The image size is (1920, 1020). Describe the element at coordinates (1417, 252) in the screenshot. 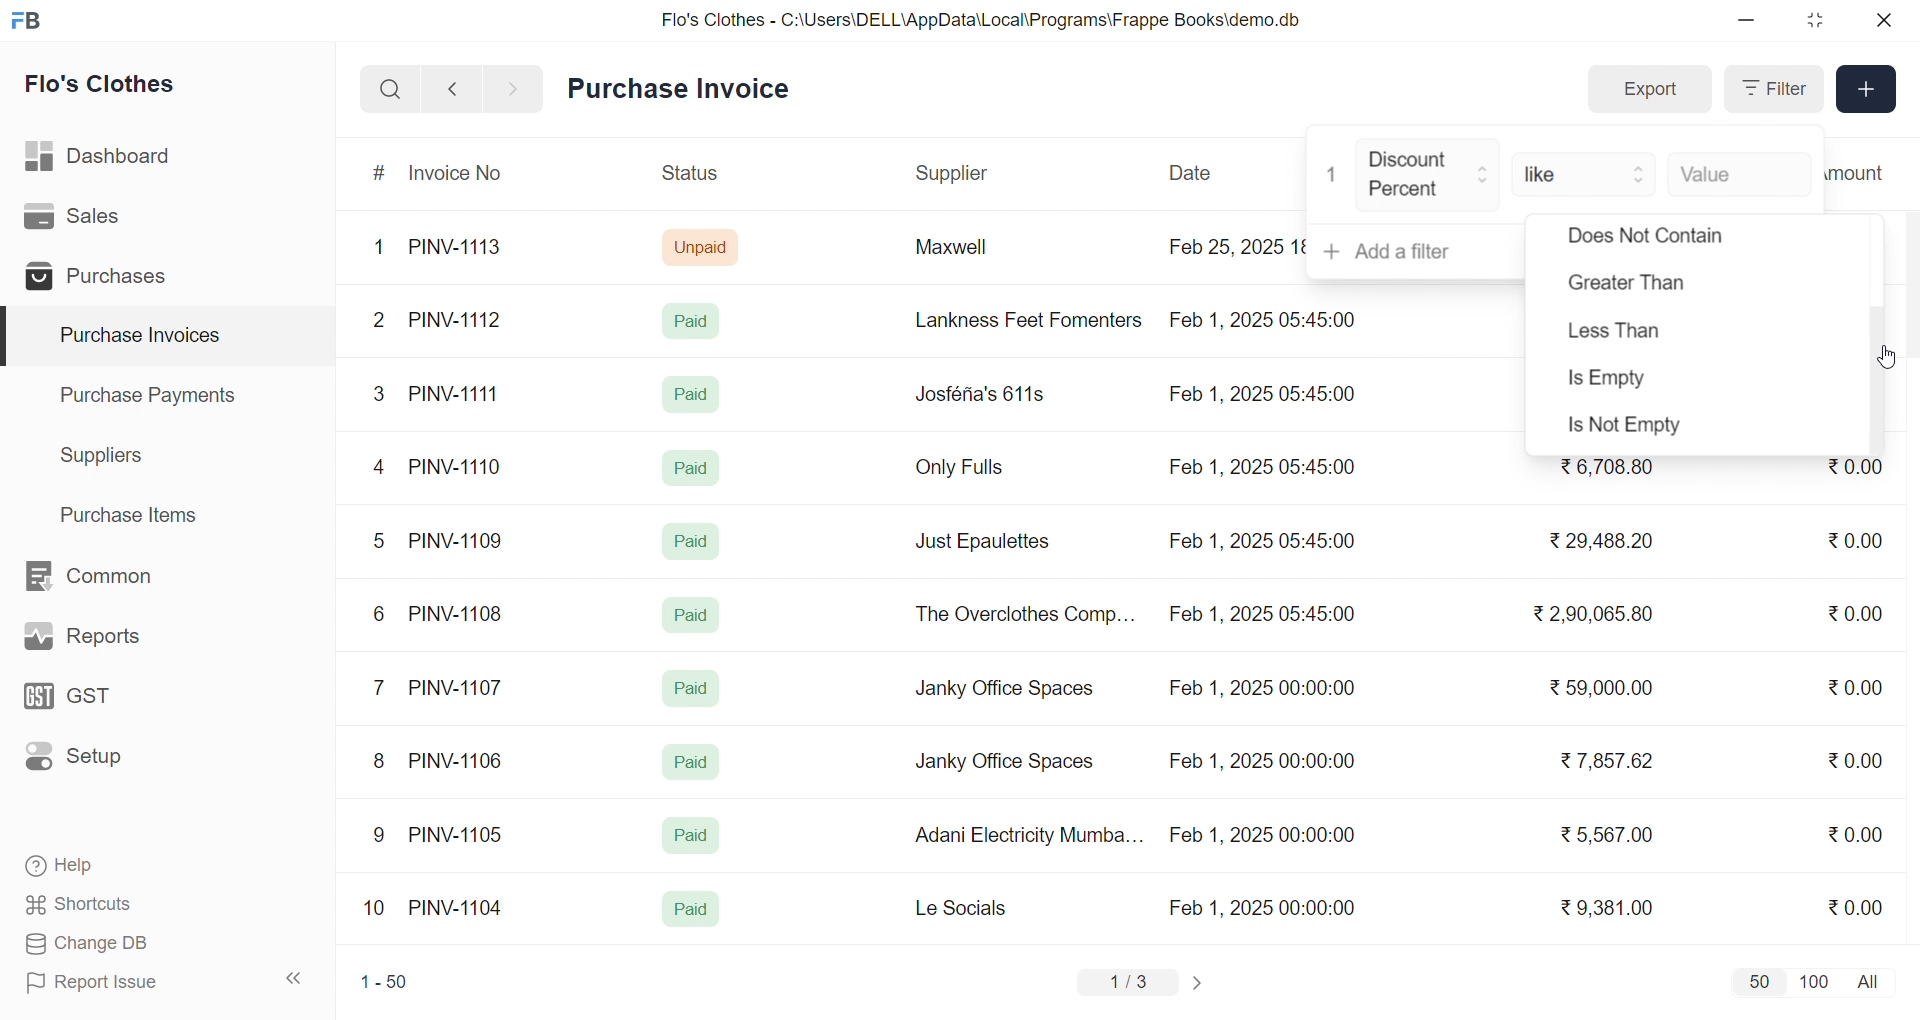

I see `+ Add a filter` at that location.